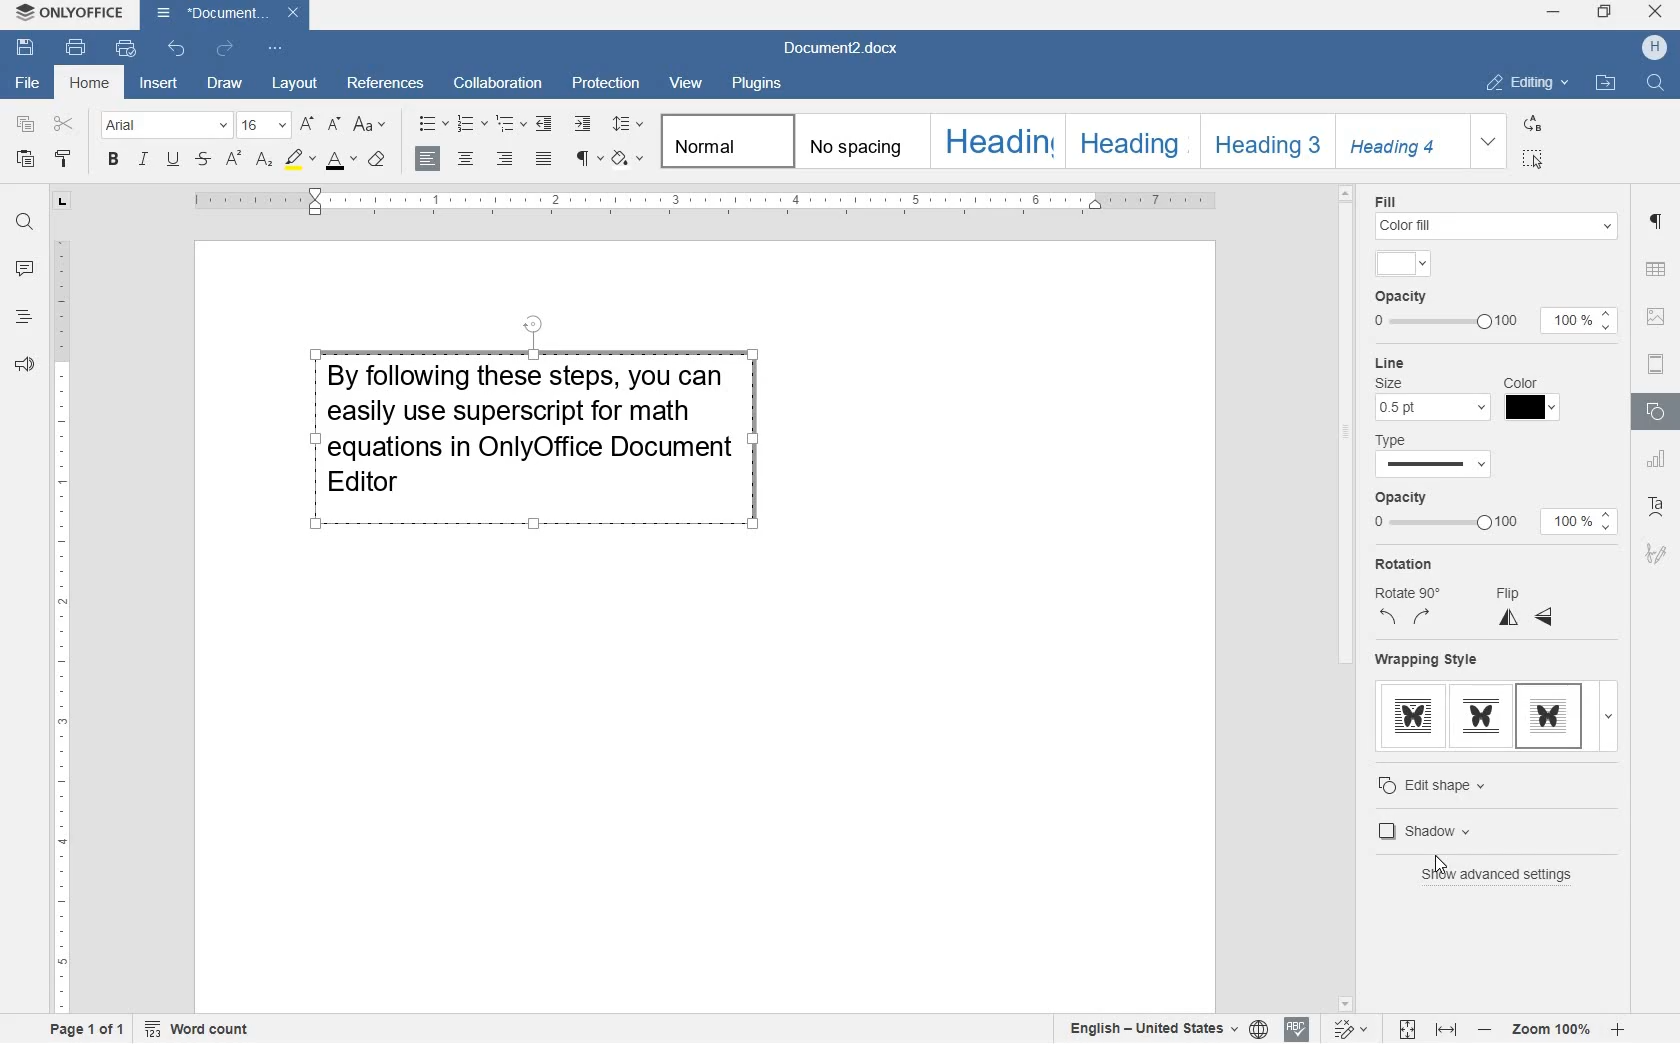 The width and height of the screenshot is (1680, 1044). Describe the element at coordinates (64, 159) in the screenshot. I see `copy style` at that location.